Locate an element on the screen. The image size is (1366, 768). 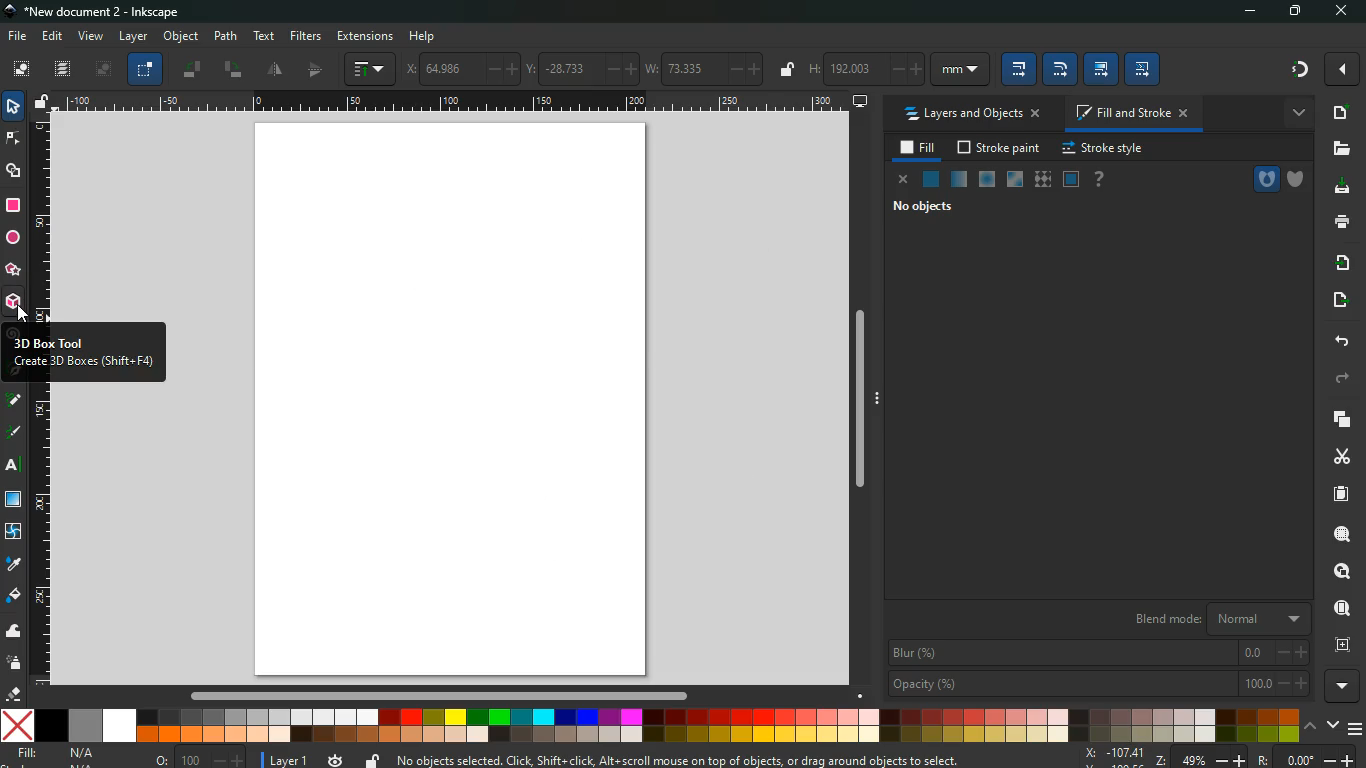
texture is located at coordinates (1042, 182).